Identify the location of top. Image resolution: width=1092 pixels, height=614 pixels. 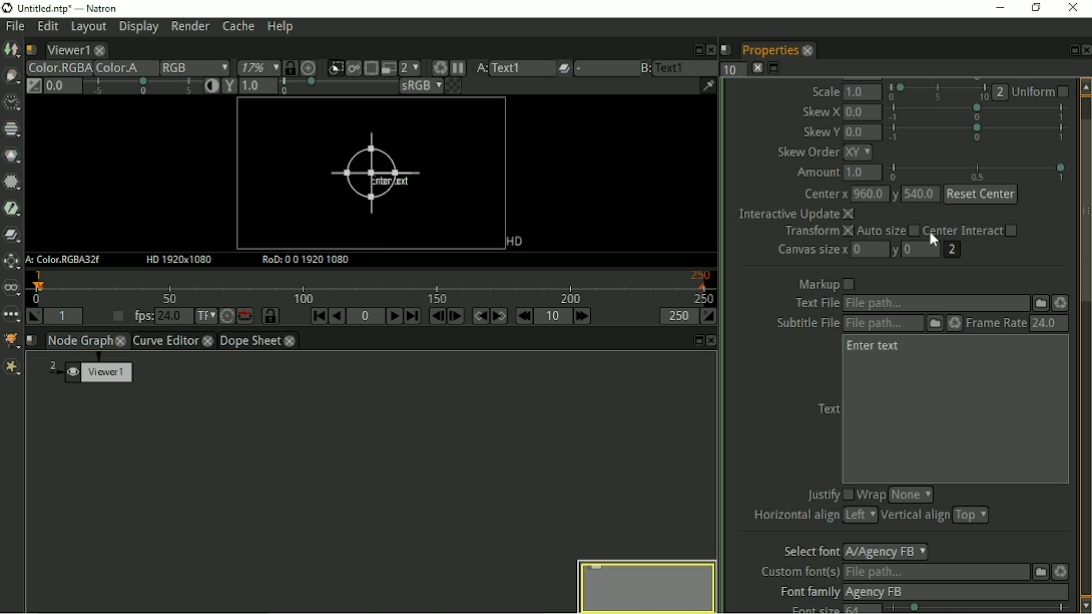
(971, 516).